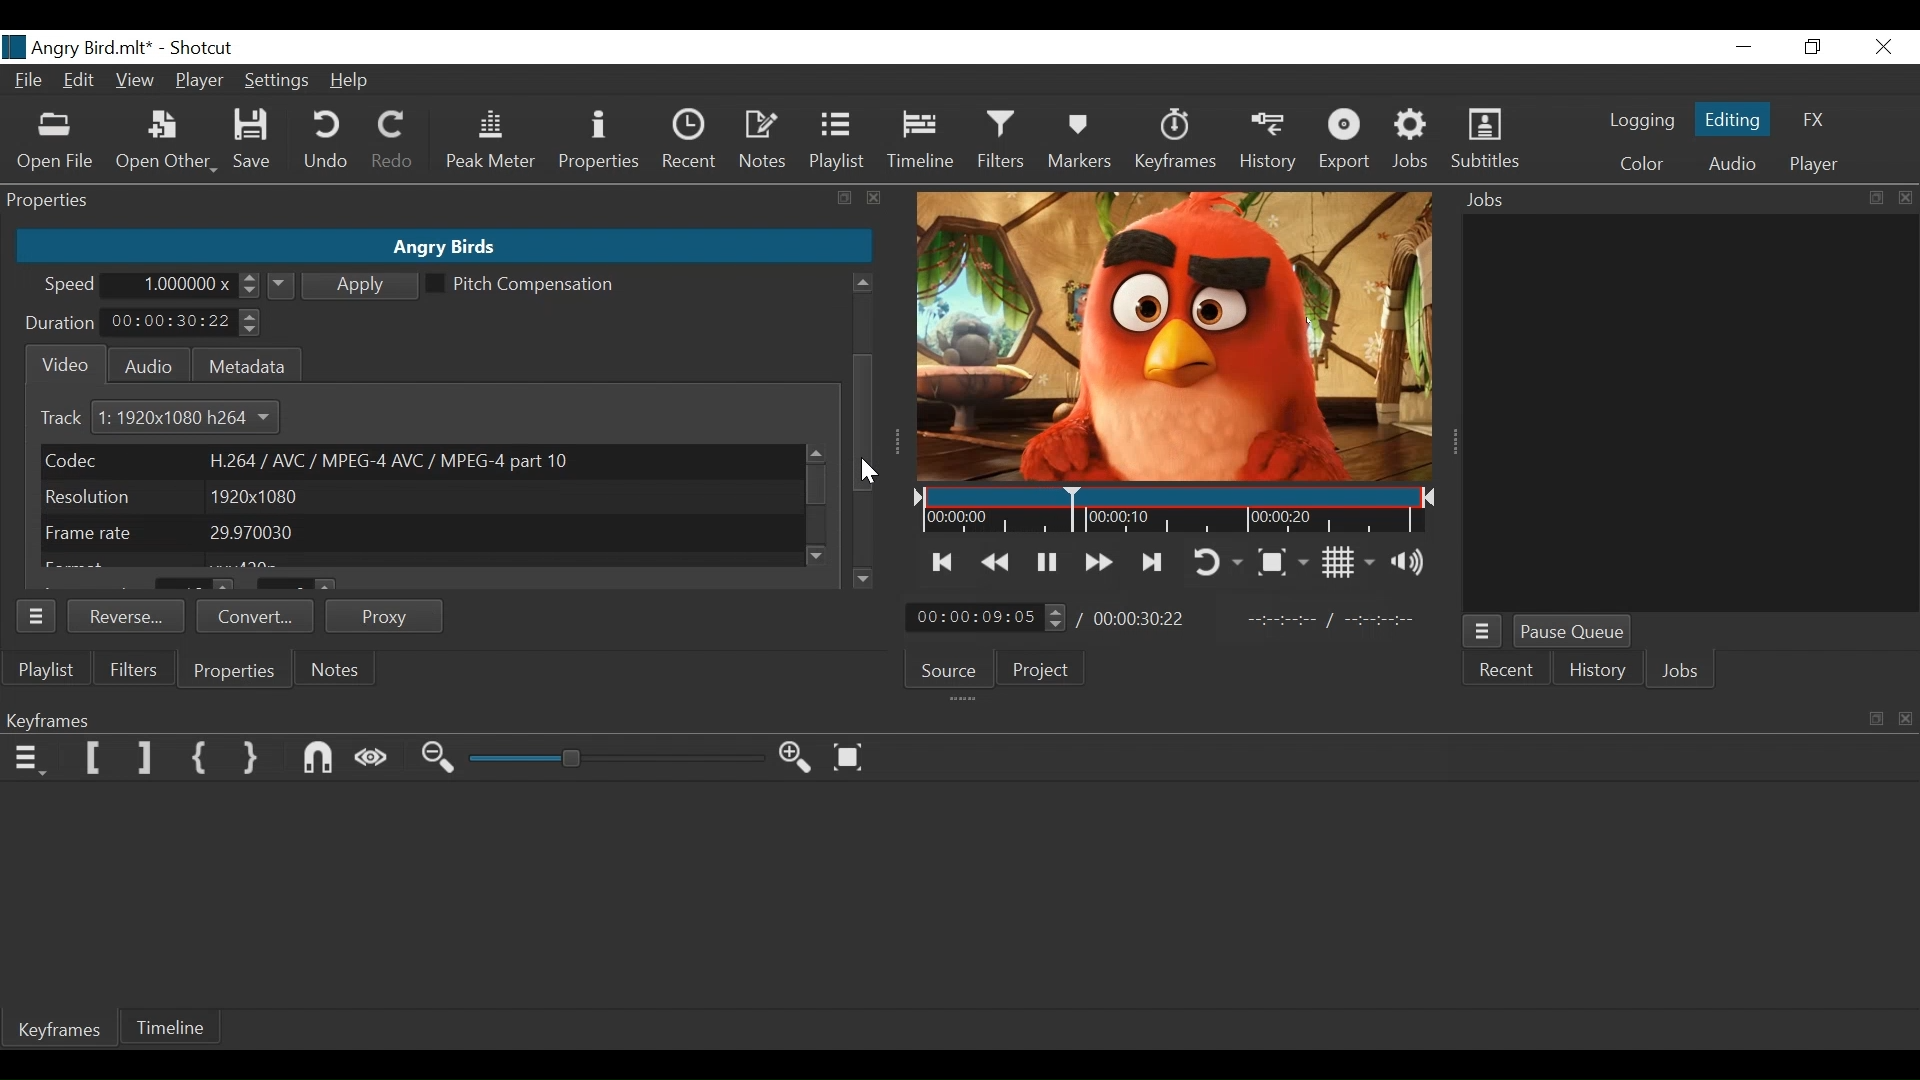 This screenshot has width=1920, height=1080. What do you see at coordinates (1142, 619) in the screenshot?
I see `Total Duration` at bounding box center [1142, 619].